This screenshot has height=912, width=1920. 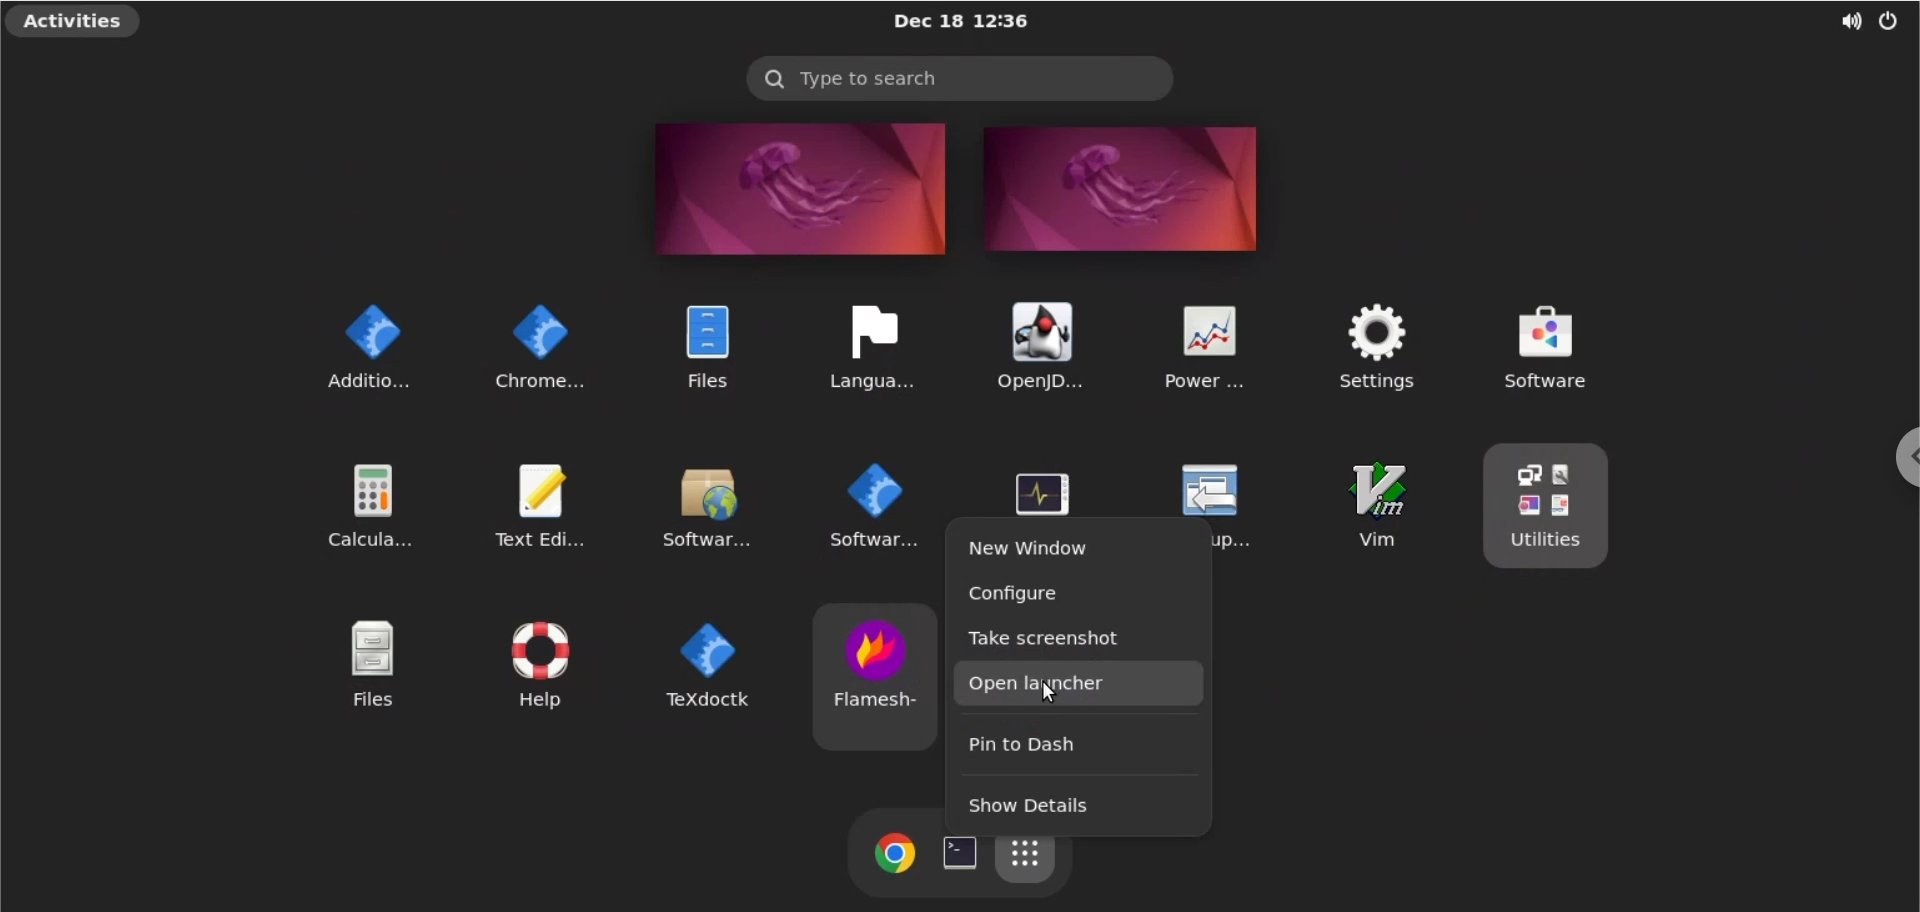 I want to click on sound settings menu, so click(x=1835, y=18).